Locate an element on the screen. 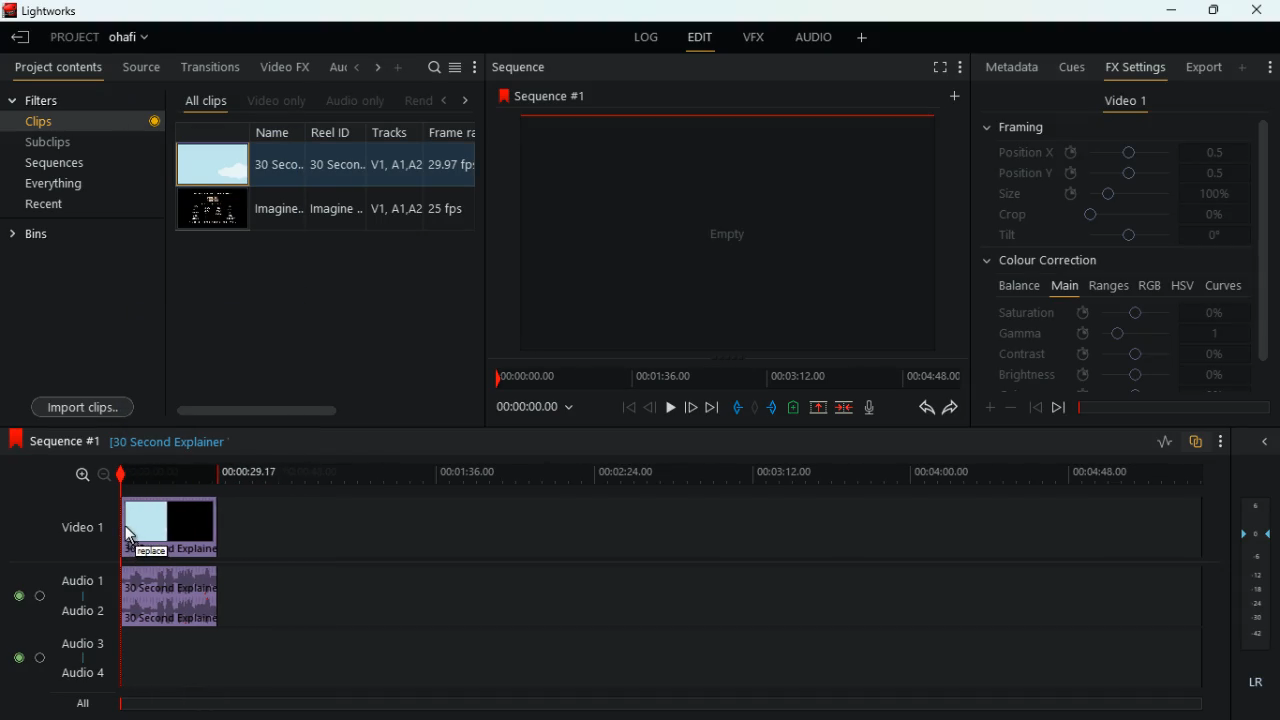  back is located at coordinates (924, 407).